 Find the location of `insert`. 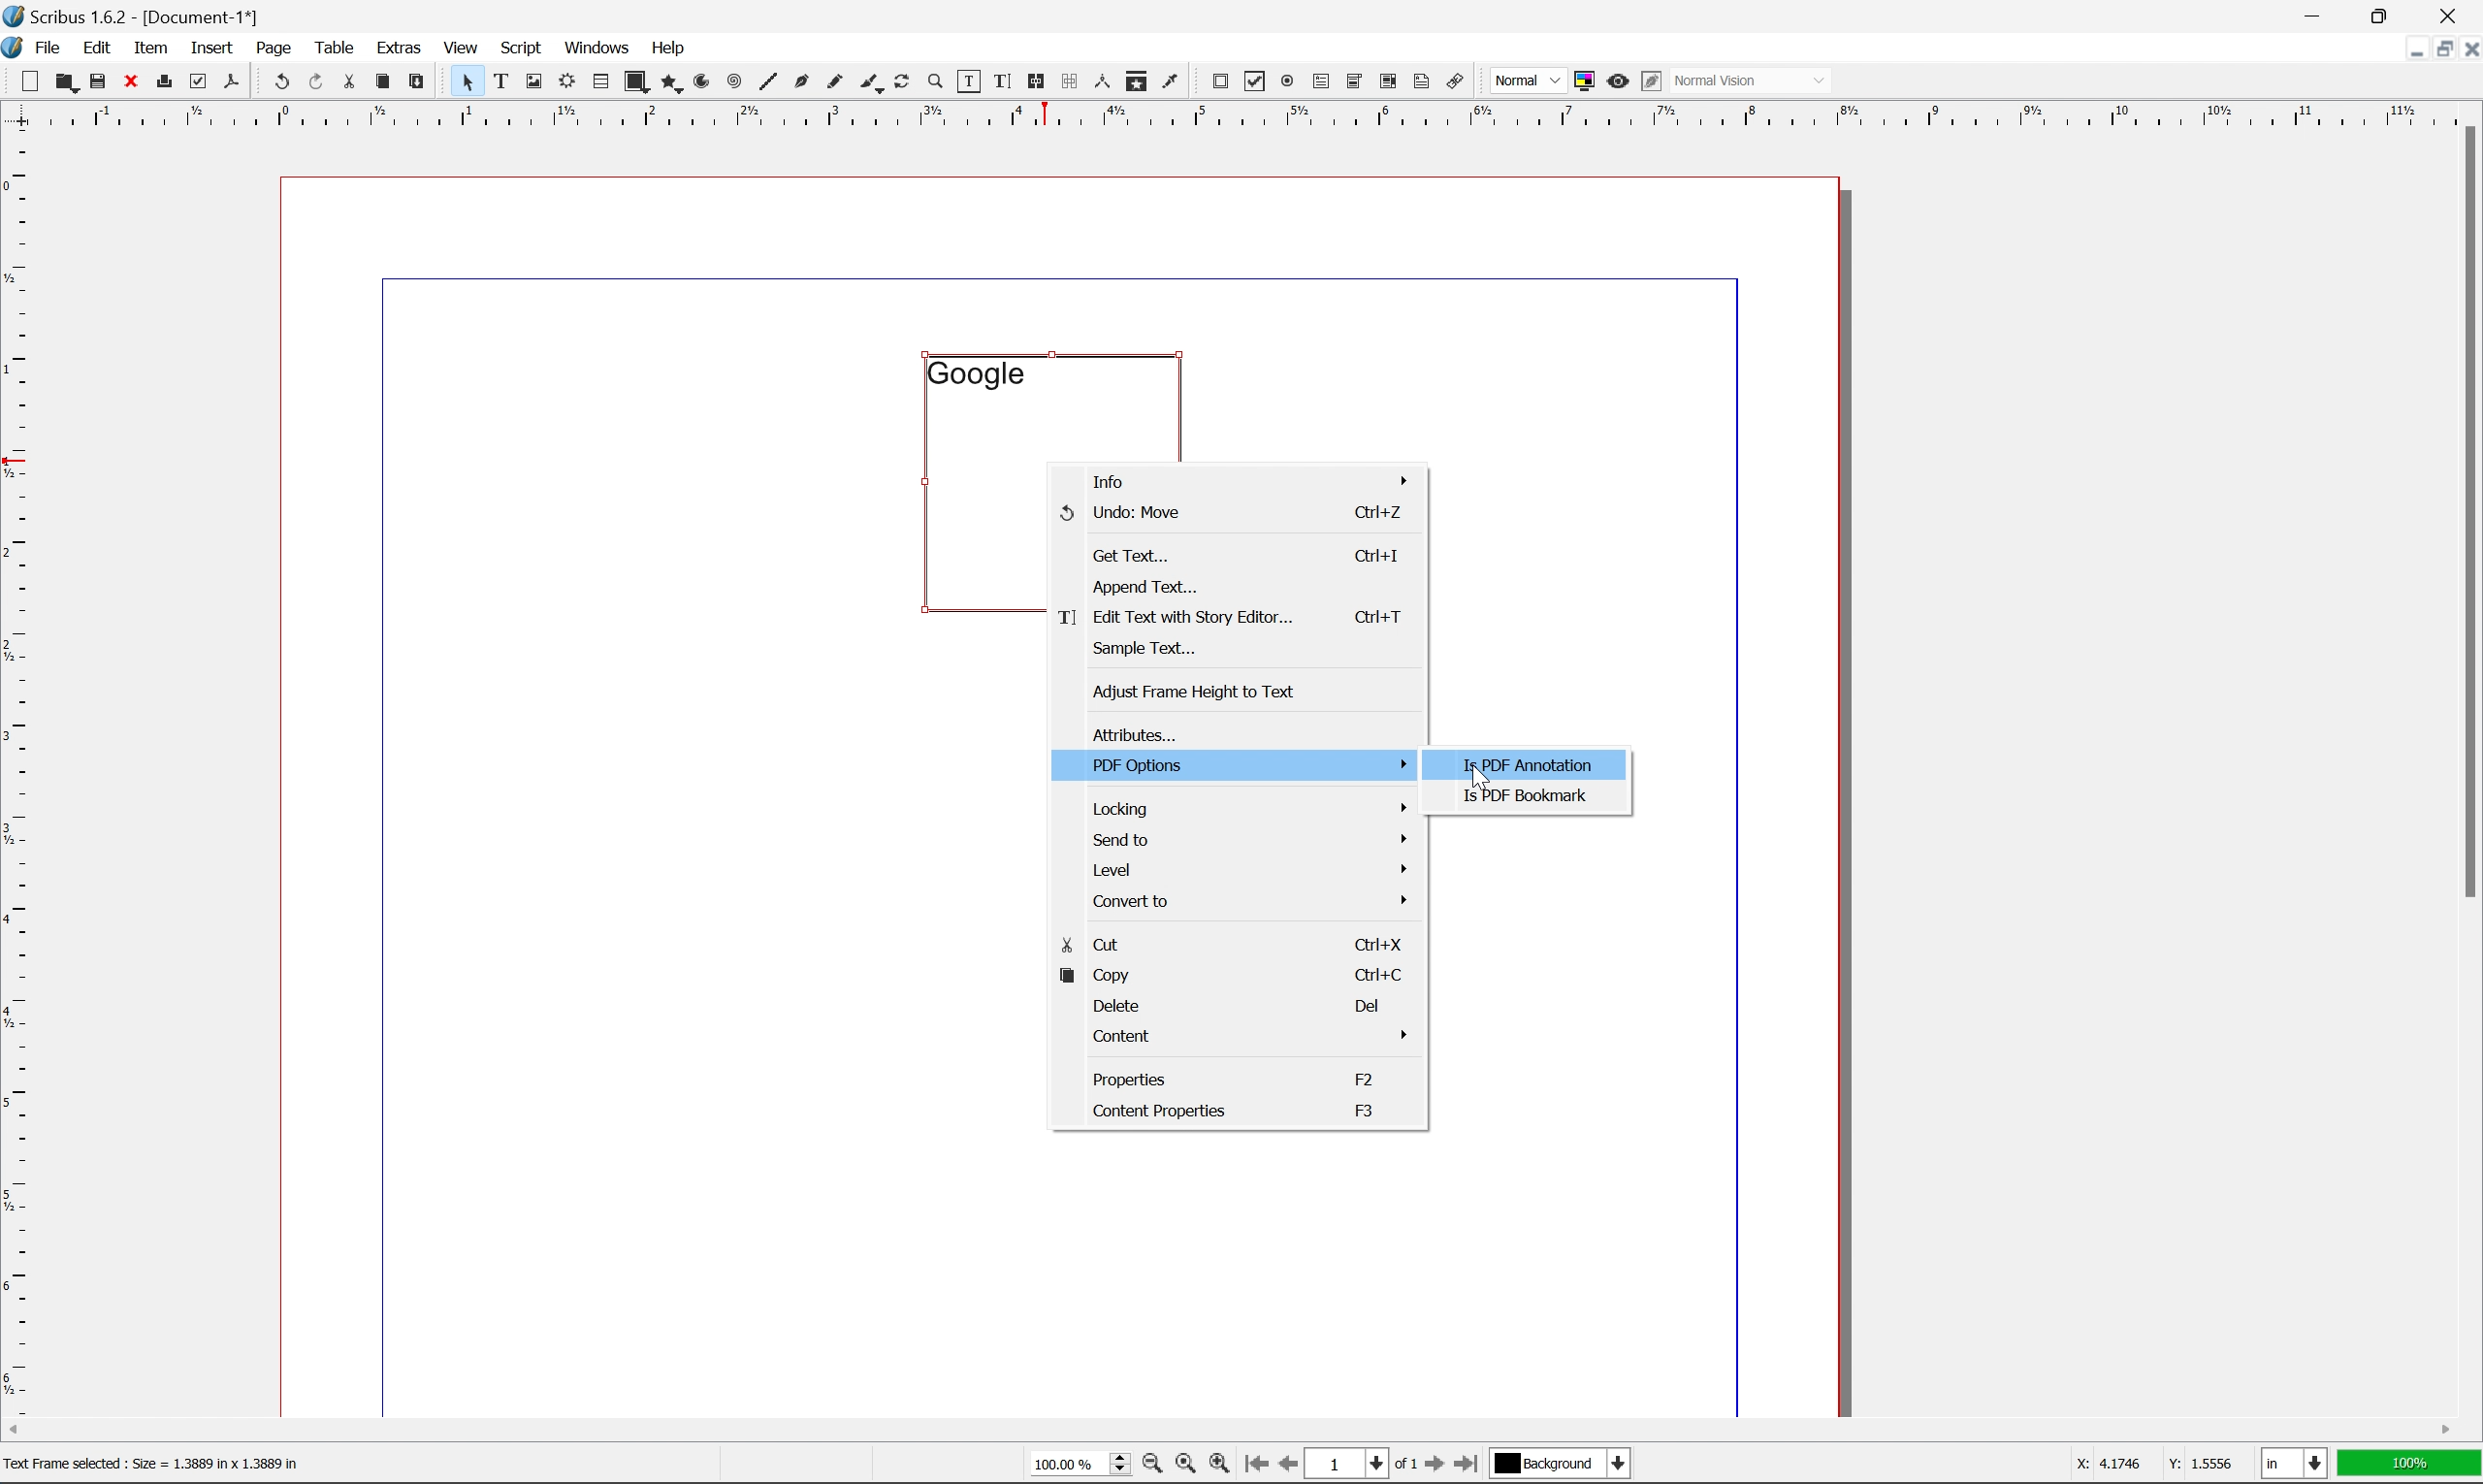

insert is located at coordinates (212, 46).